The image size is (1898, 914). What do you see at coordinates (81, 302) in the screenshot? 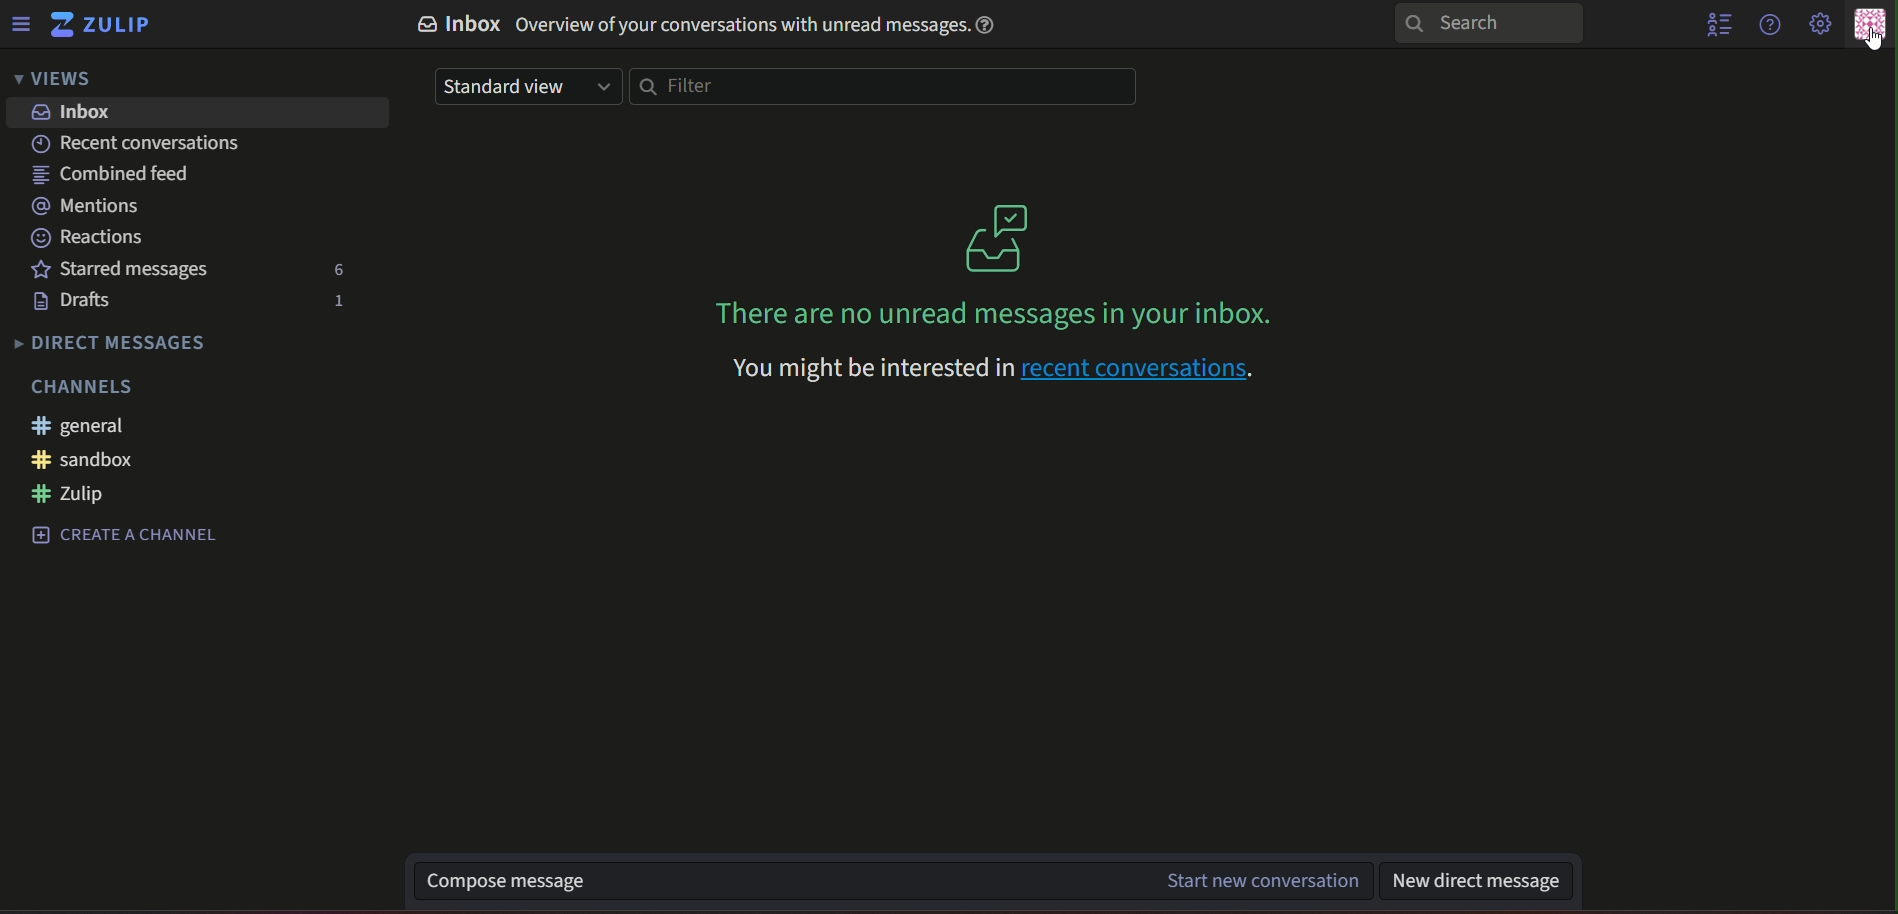
I see `drafts` at bounding box center [81, 302].